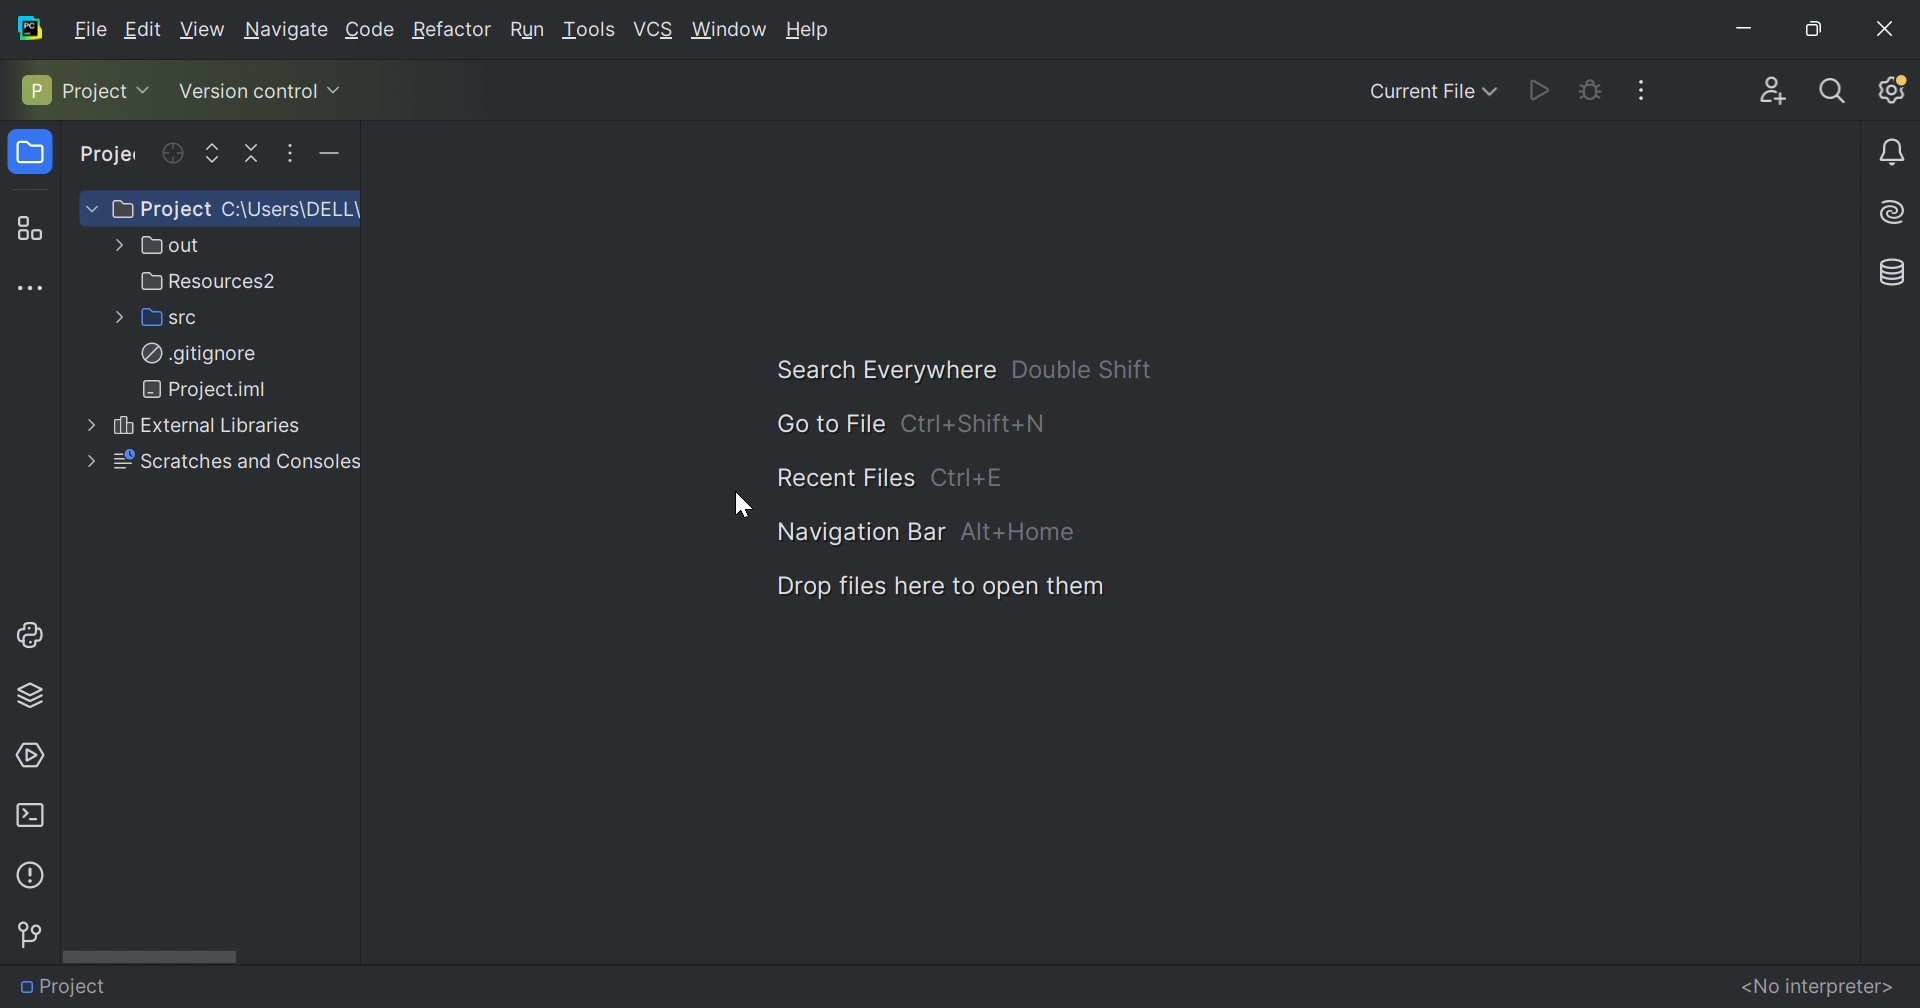  What do you see at coordinates (67, 984) in the screenshot?
I see `Project` at bounding box center [67, 984].